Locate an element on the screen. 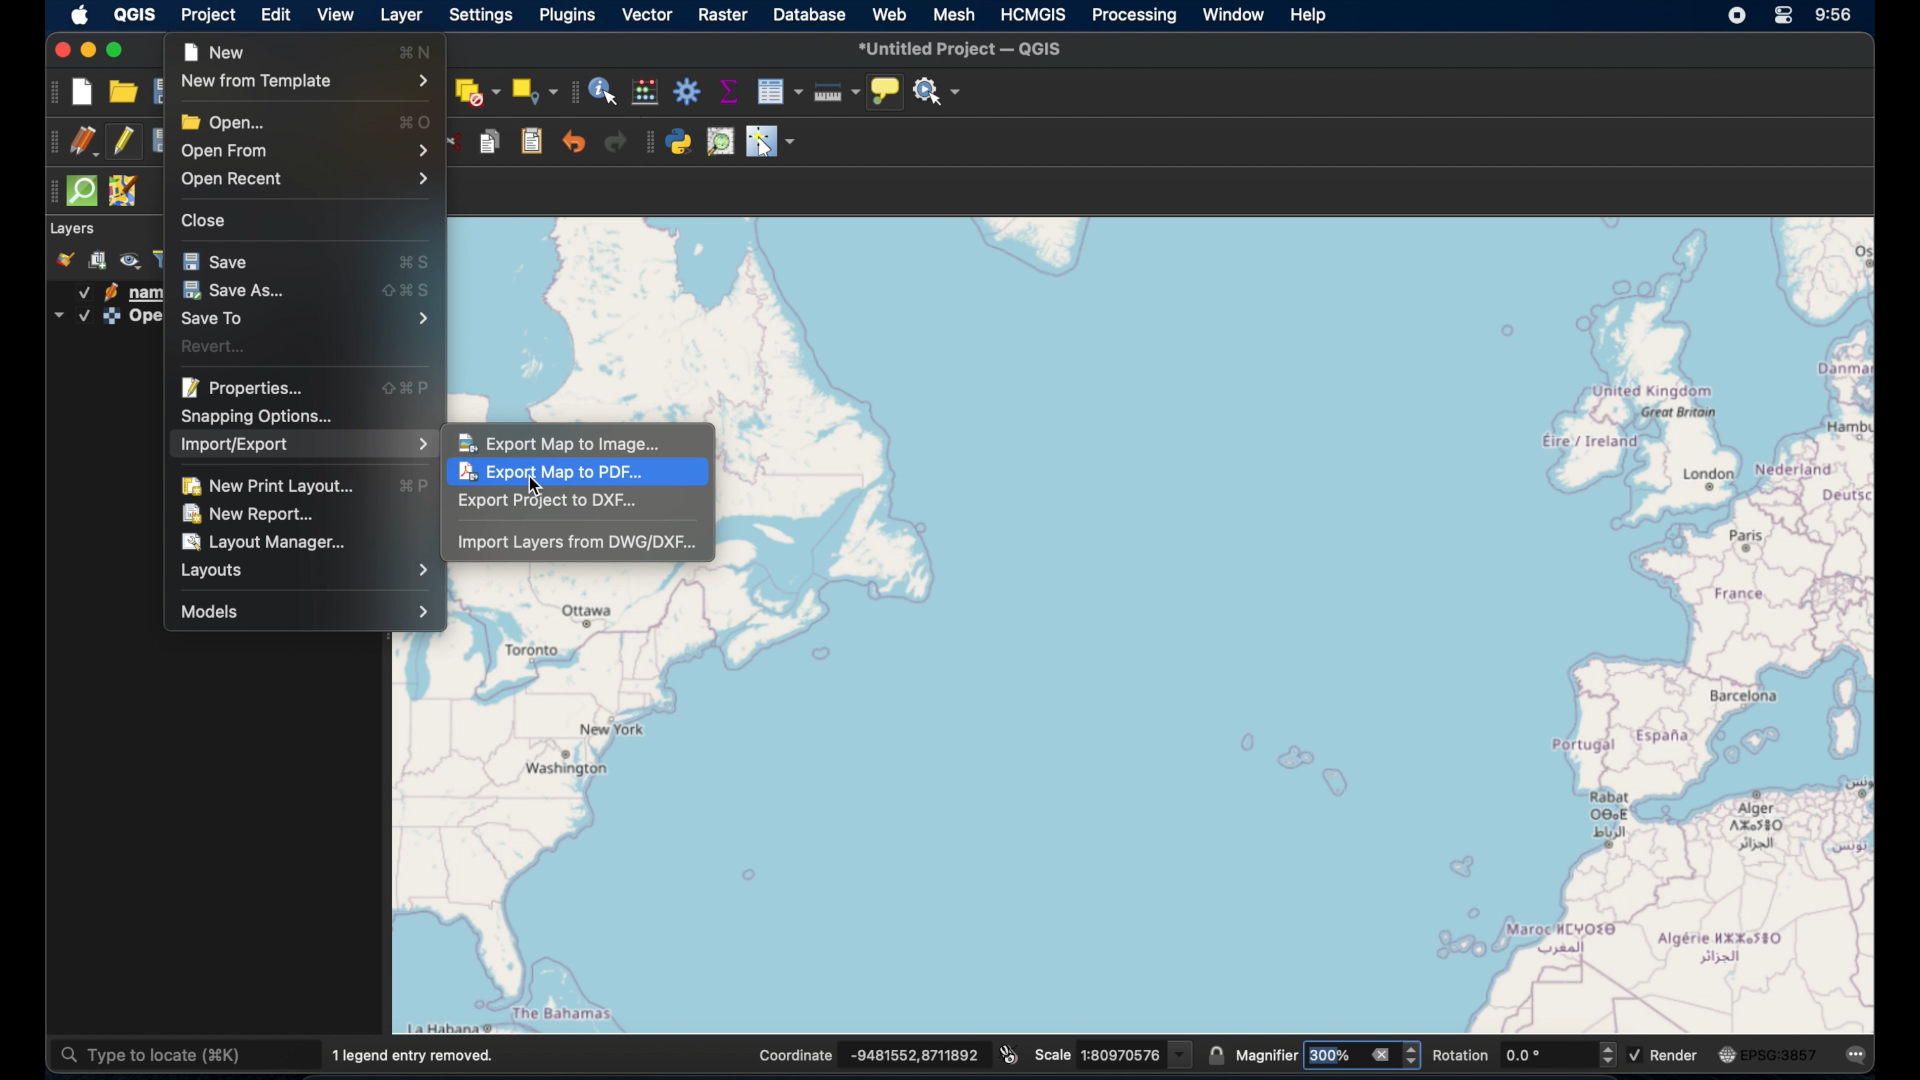 The height and width of the screenshot is (1080, 1920). toggle extents and mouse display position is located at coordinates (1012, 1053).